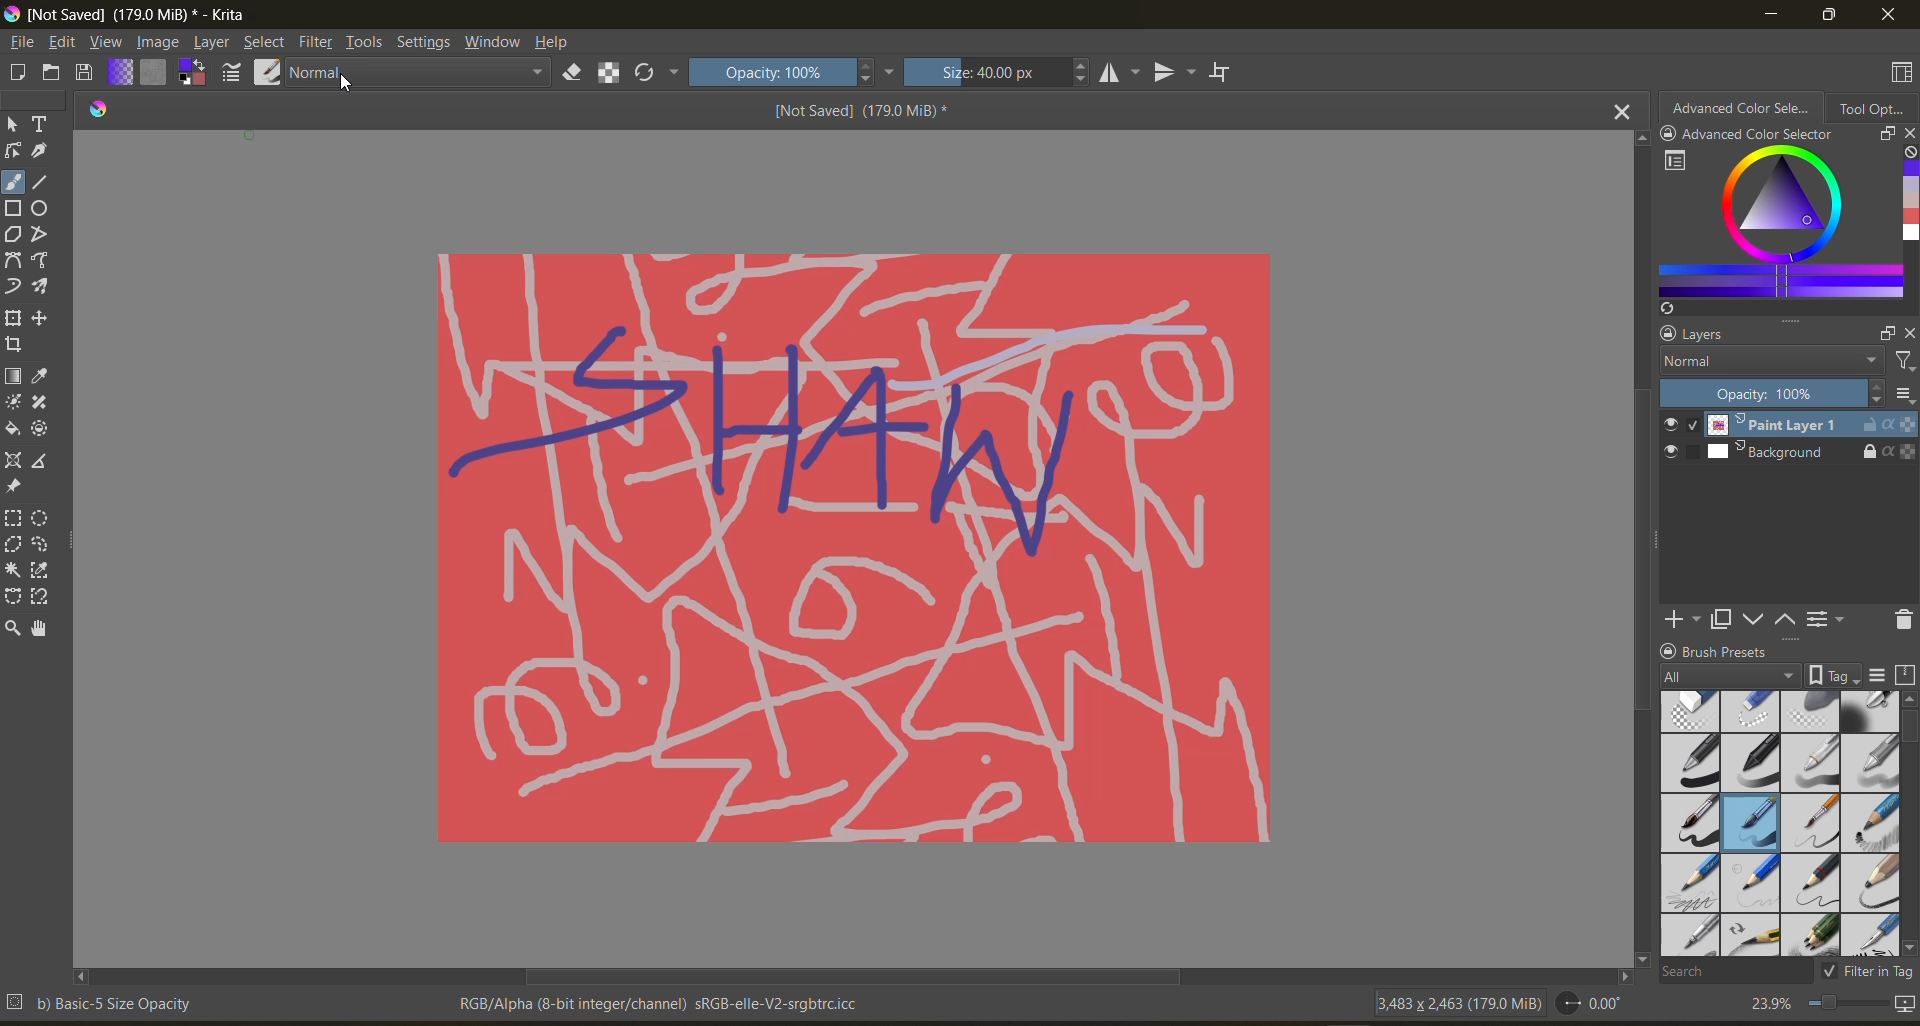 The image size is (1920, 1026). What do you see at coordinates (13, 260) in the screenshot?
I see `bezier curve tool` at bounding box center [13, 260].